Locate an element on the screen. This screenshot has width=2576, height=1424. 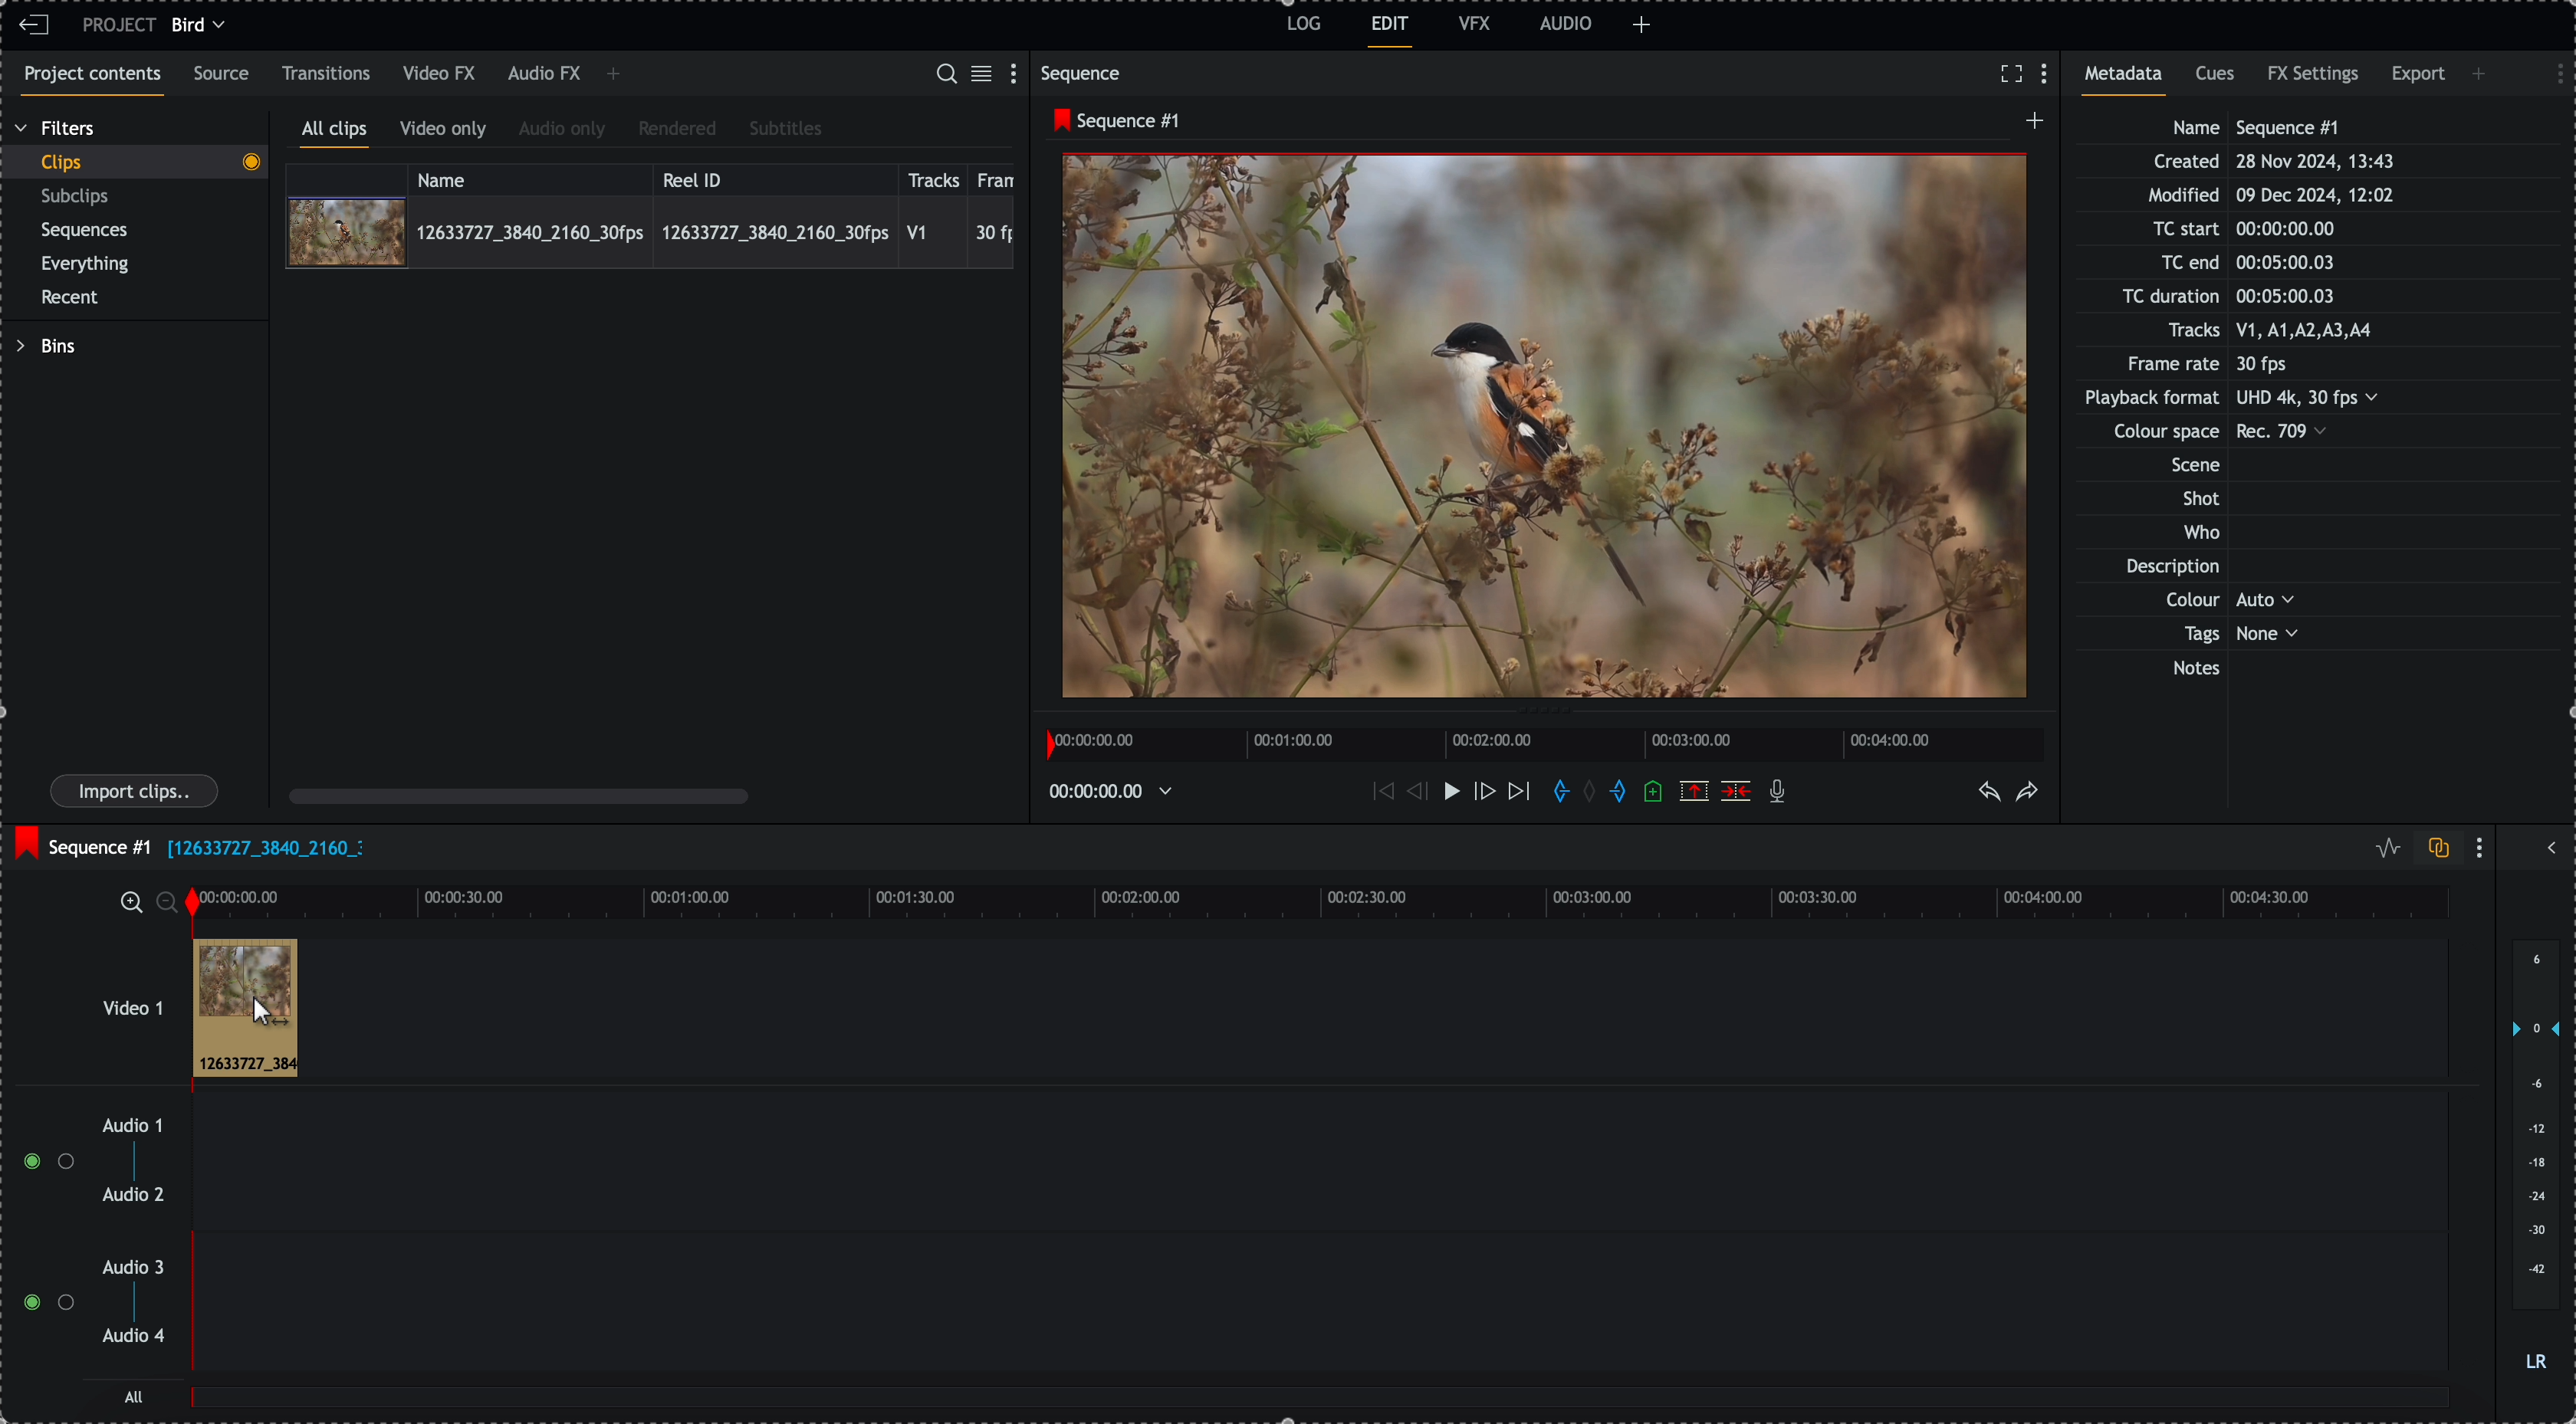
audio only is located at coordinates (563, 131).